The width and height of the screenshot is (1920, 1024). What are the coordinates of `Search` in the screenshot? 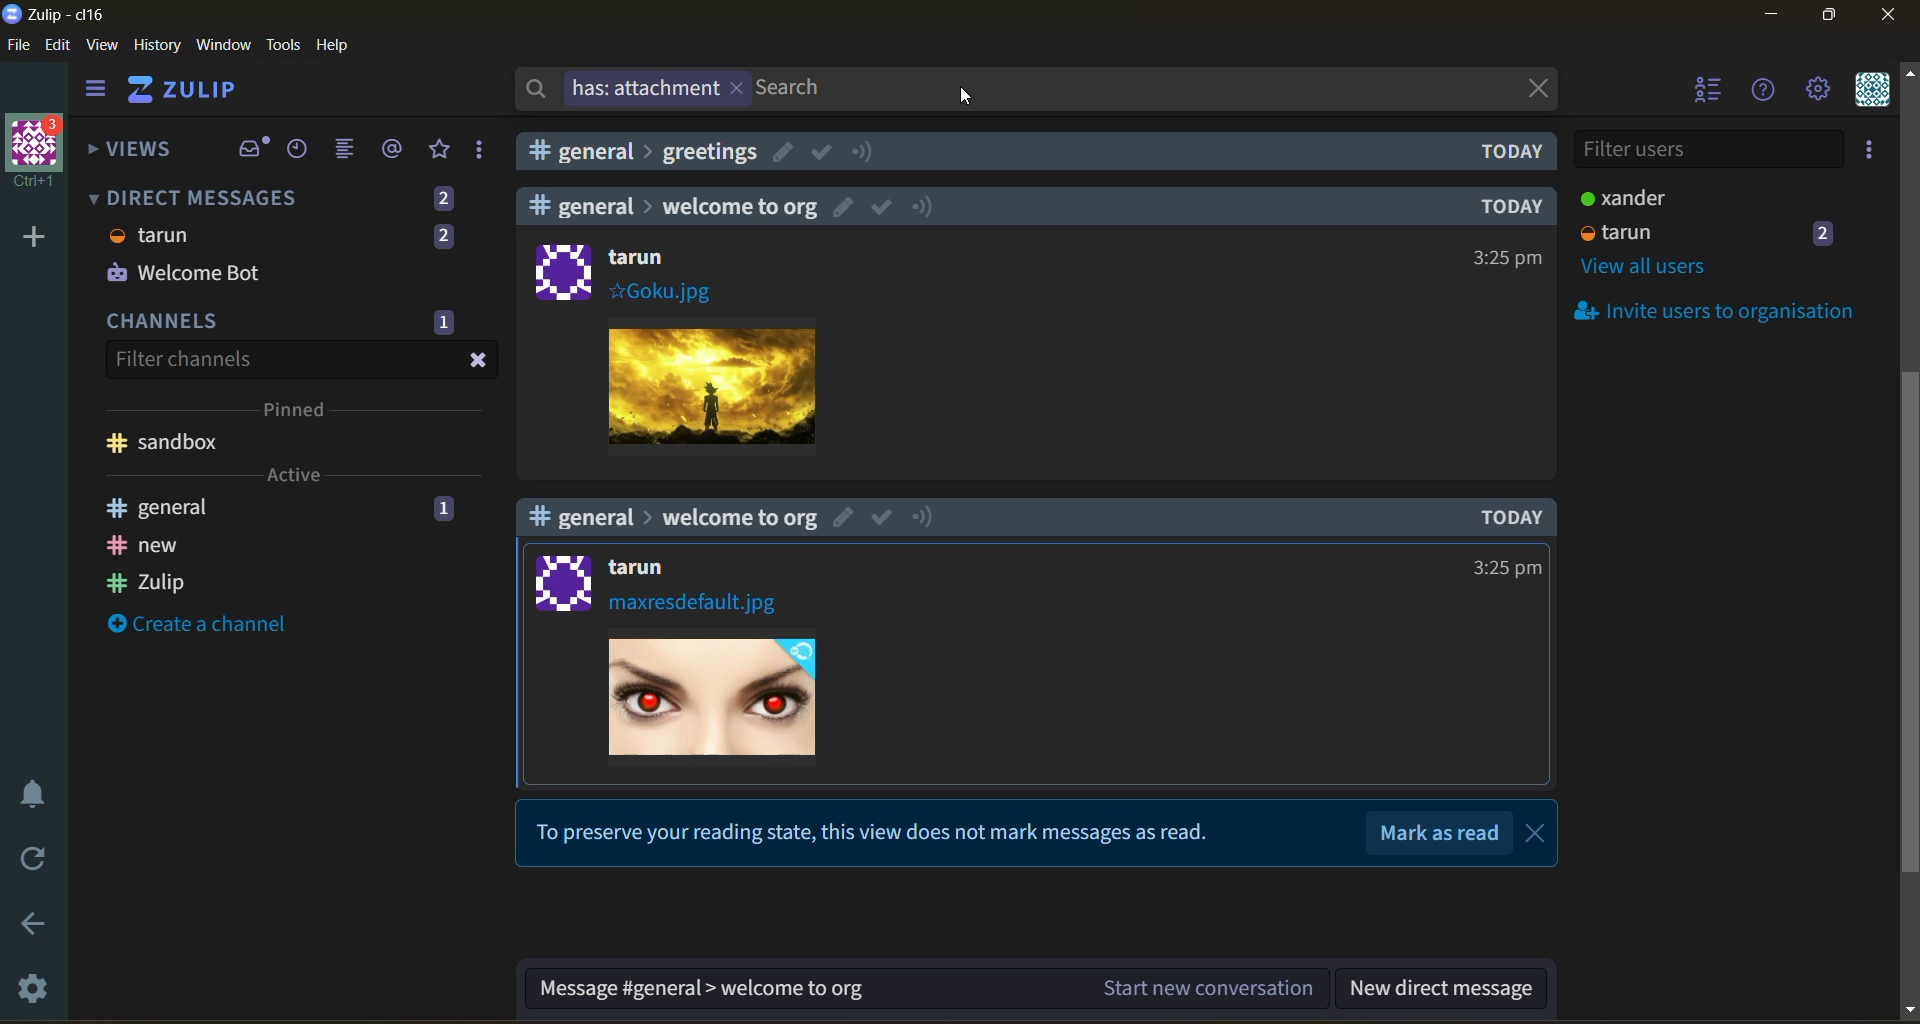 It's located at (795, 89).